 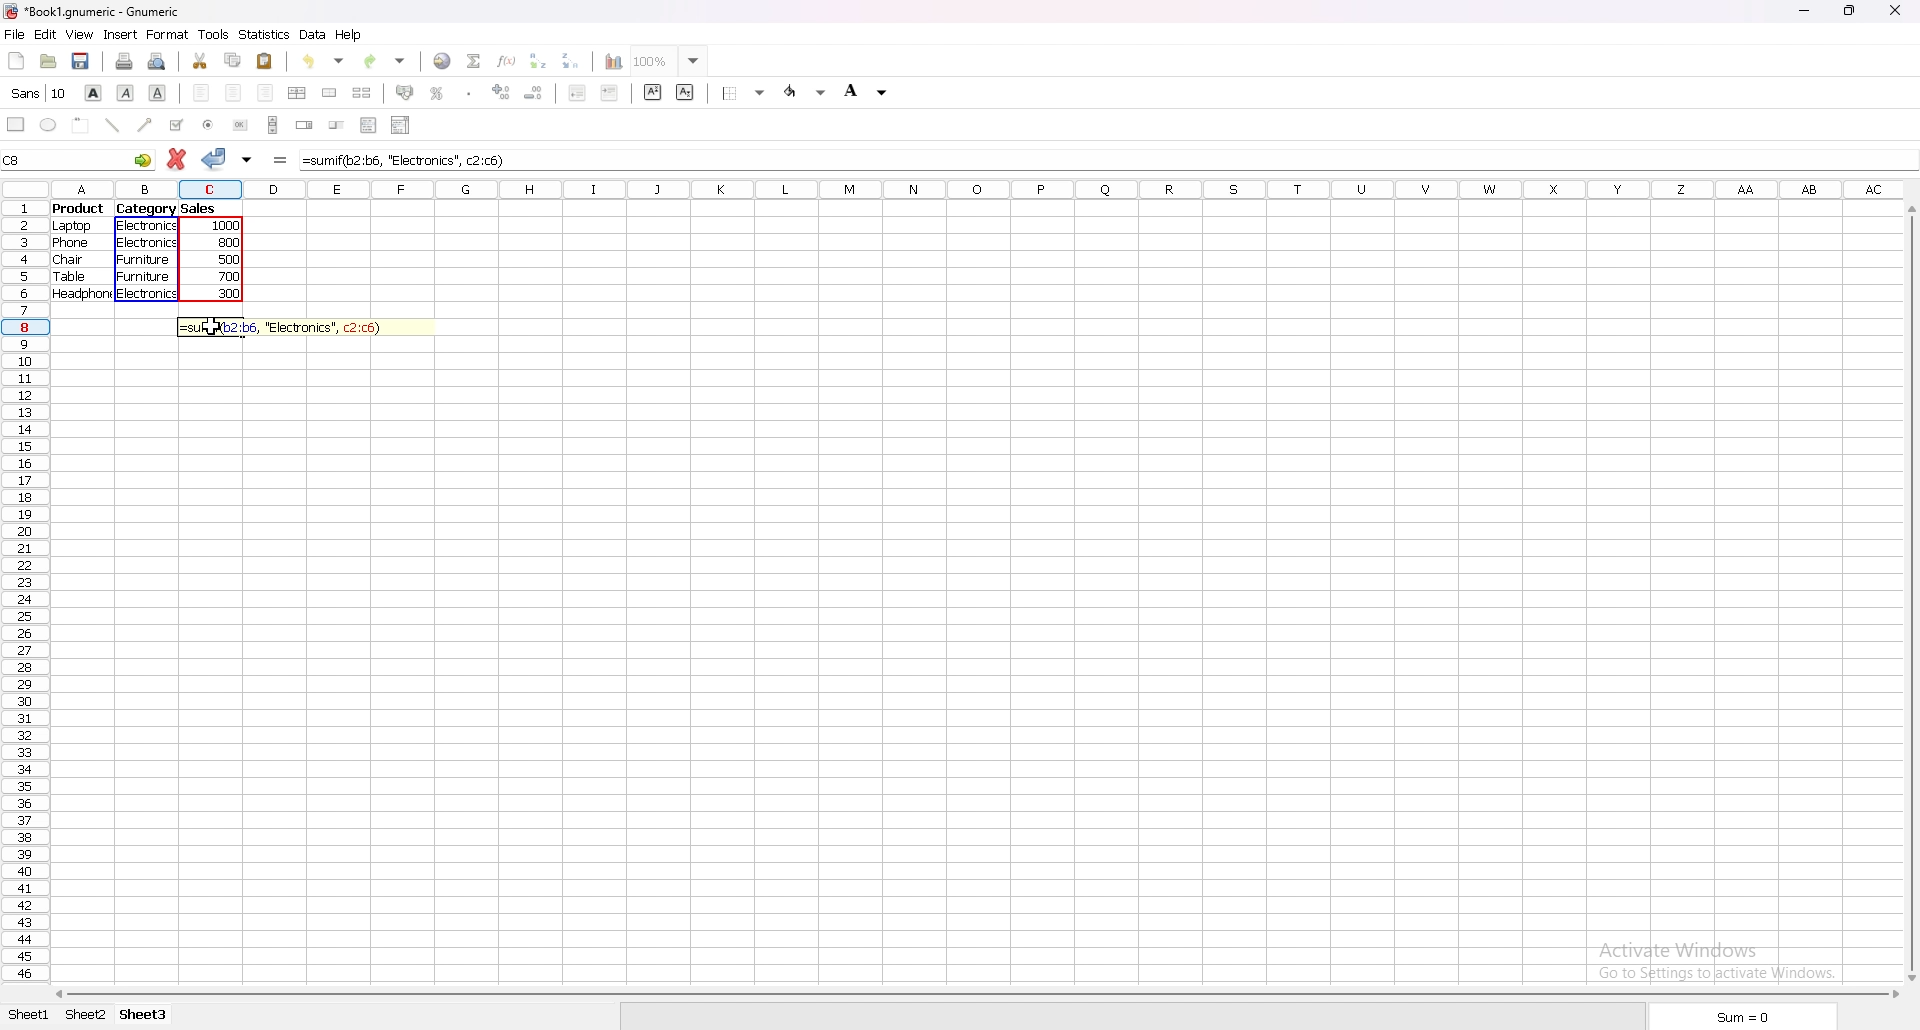 I want to click on print, so click(x=125, y=60).